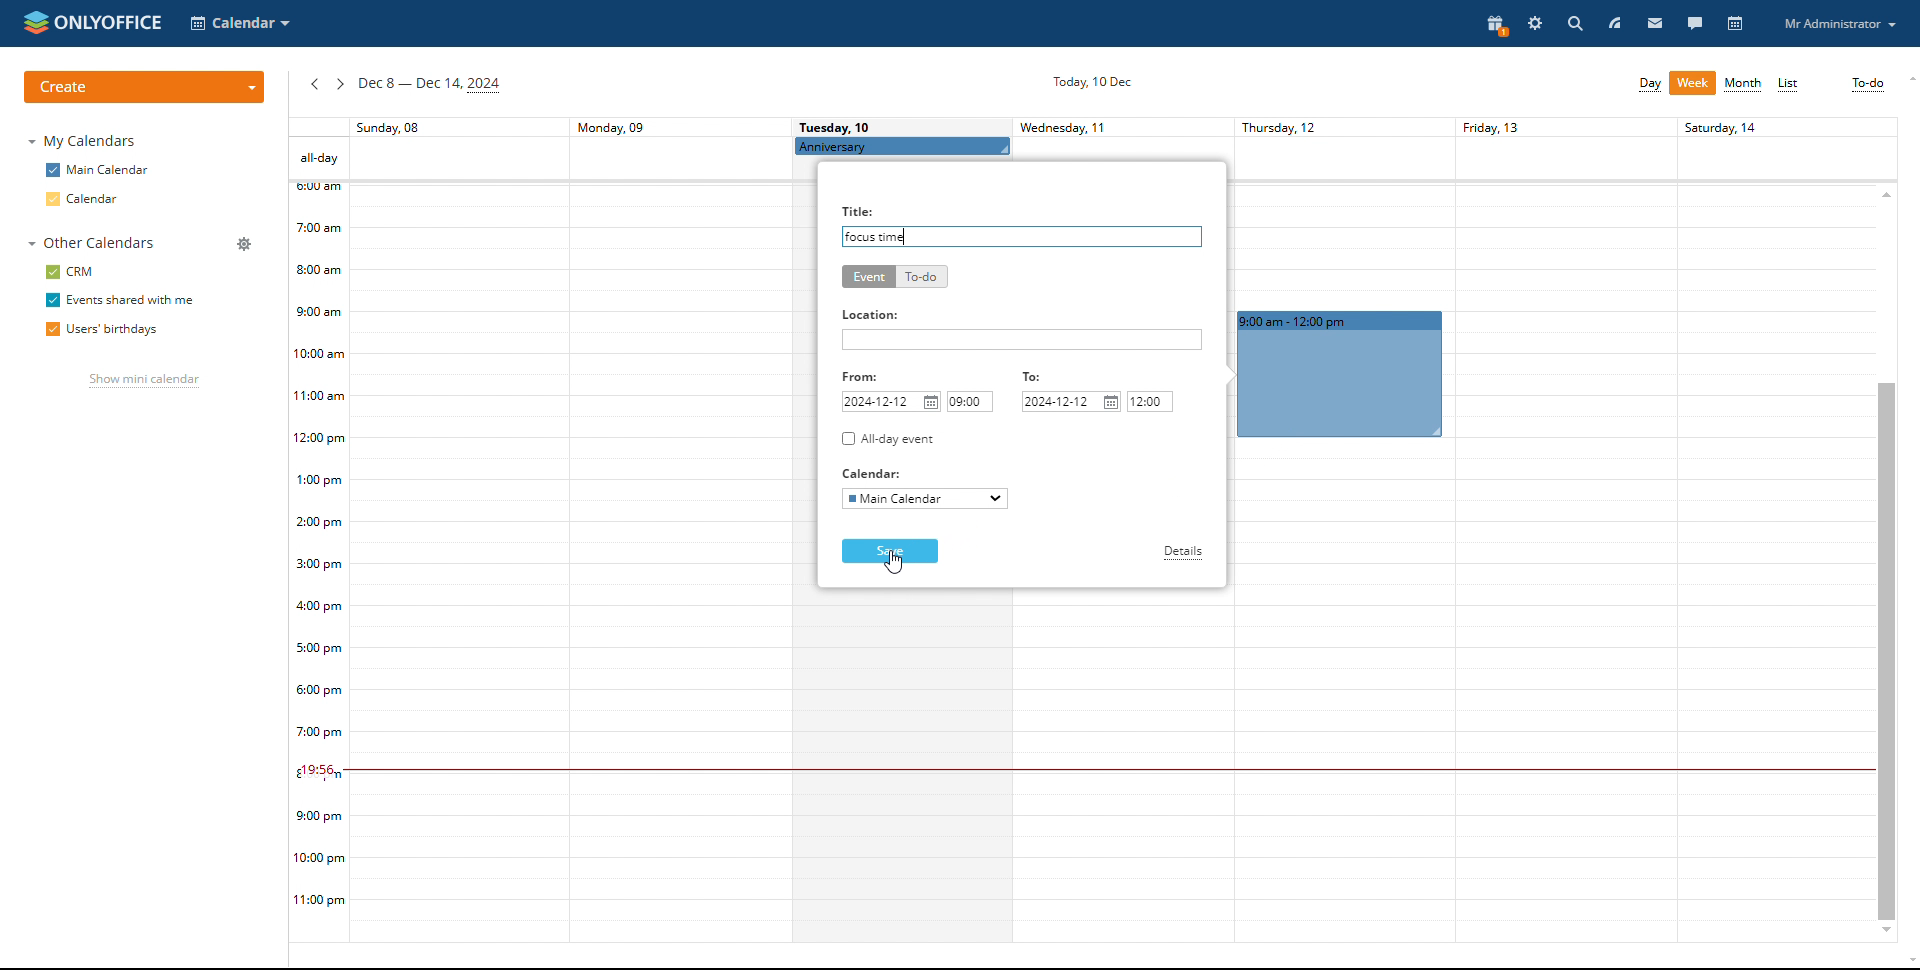 The height and width of the screenshot is (970, 1920). Describe the element at coordinates (1492, 25) in the screenshot. I see `present` at that location.